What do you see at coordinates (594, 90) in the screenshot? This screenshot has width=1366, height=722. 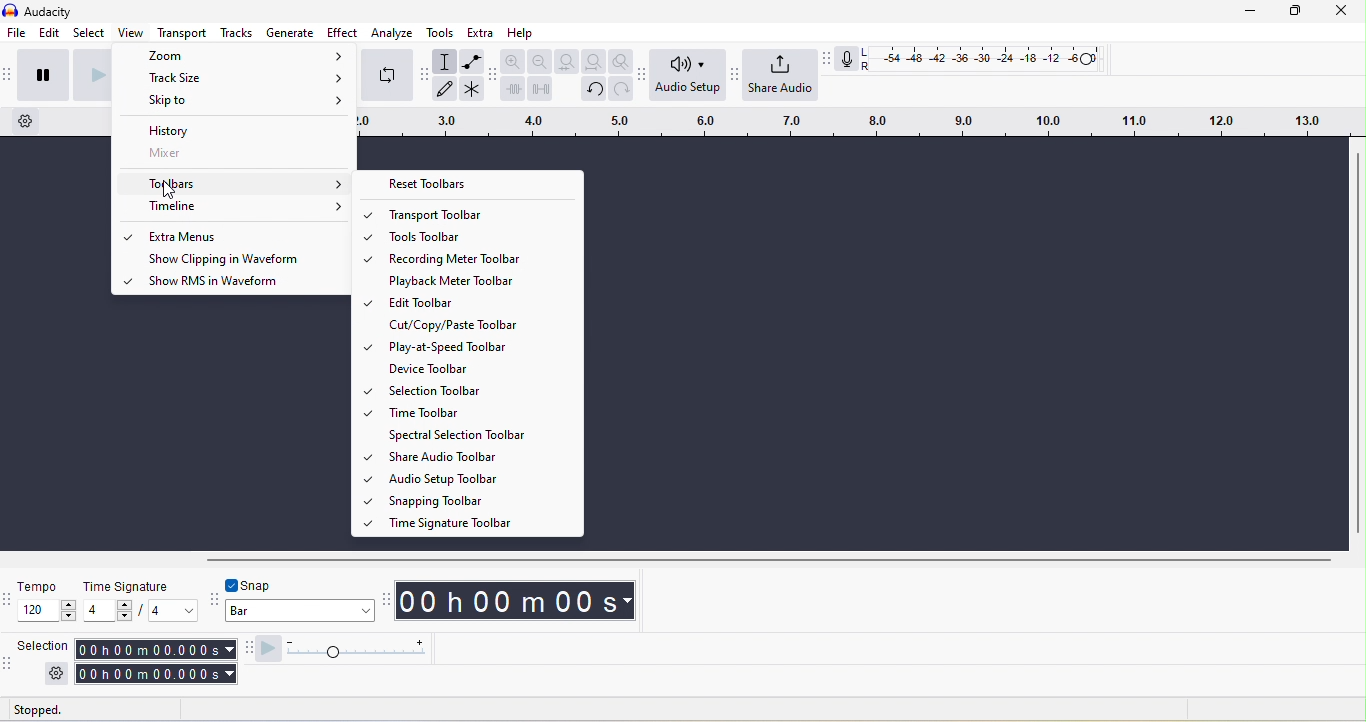 I see `undo` at bounding box center [594, 90].